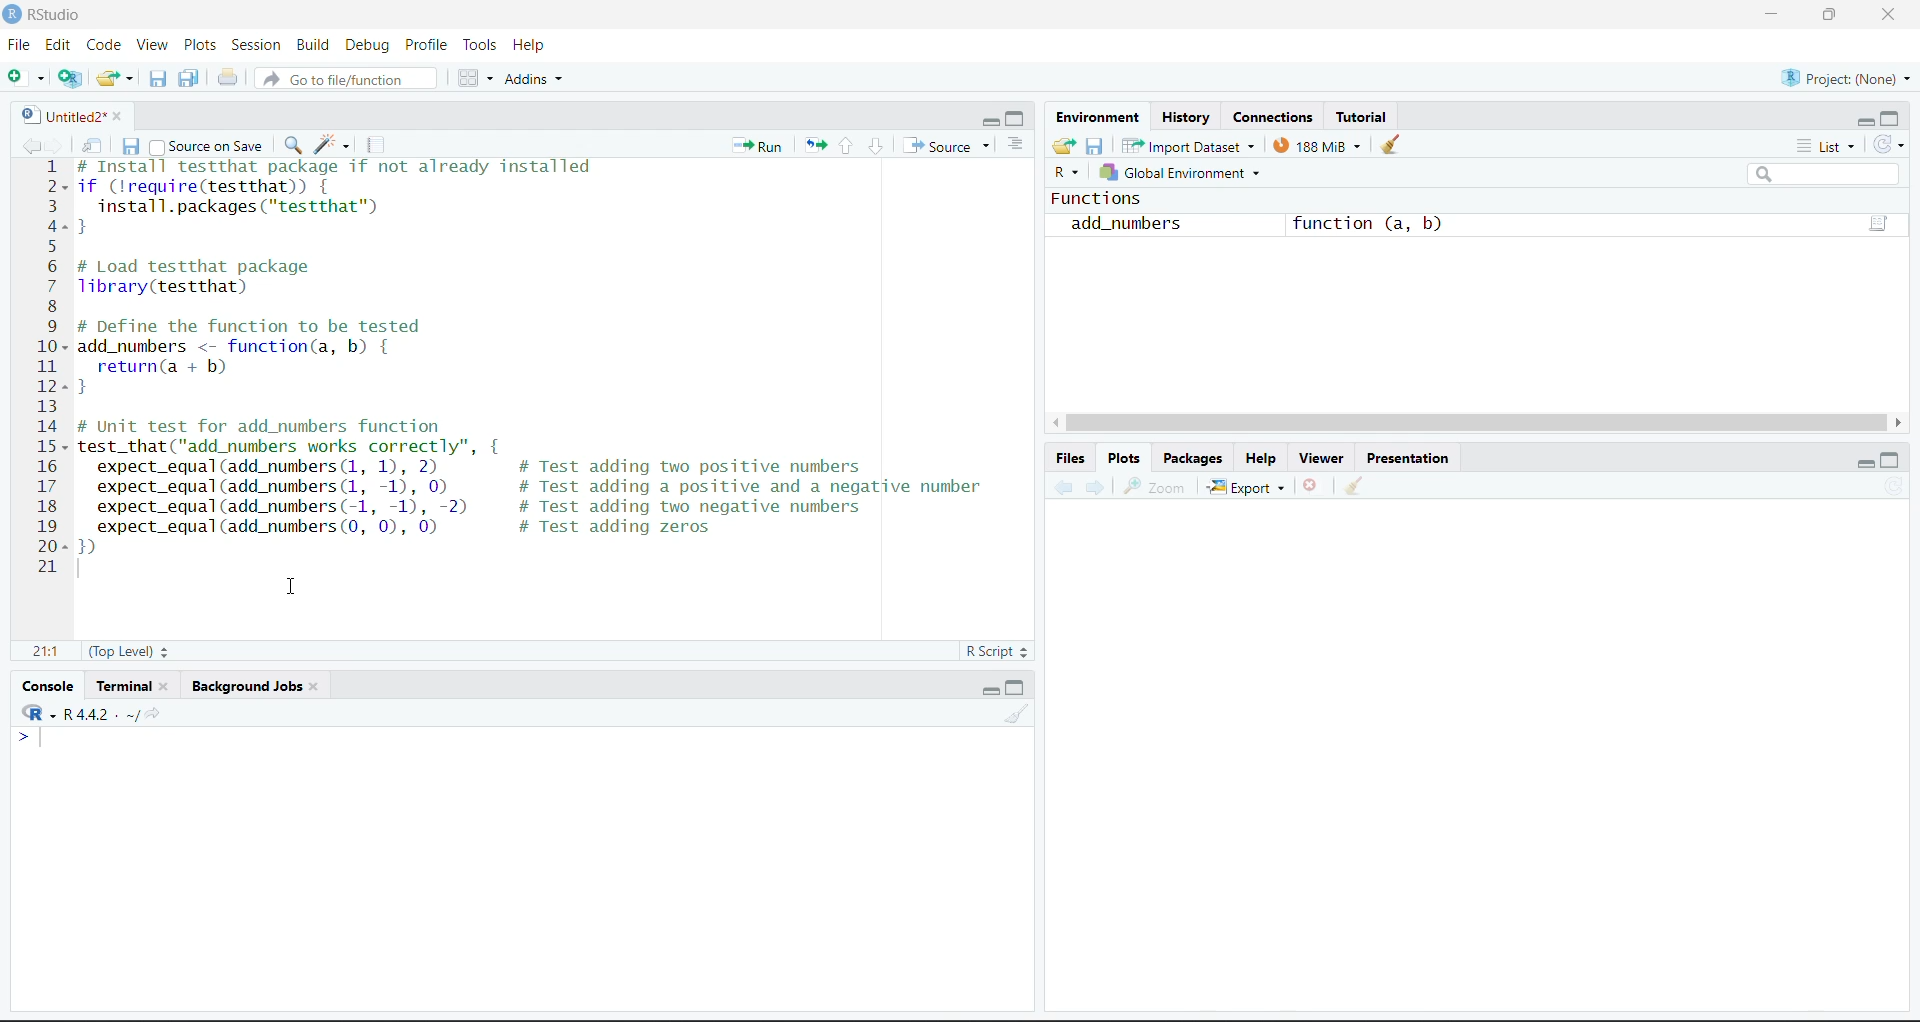  I want to click on 188 Mib, so click(1318, 146).